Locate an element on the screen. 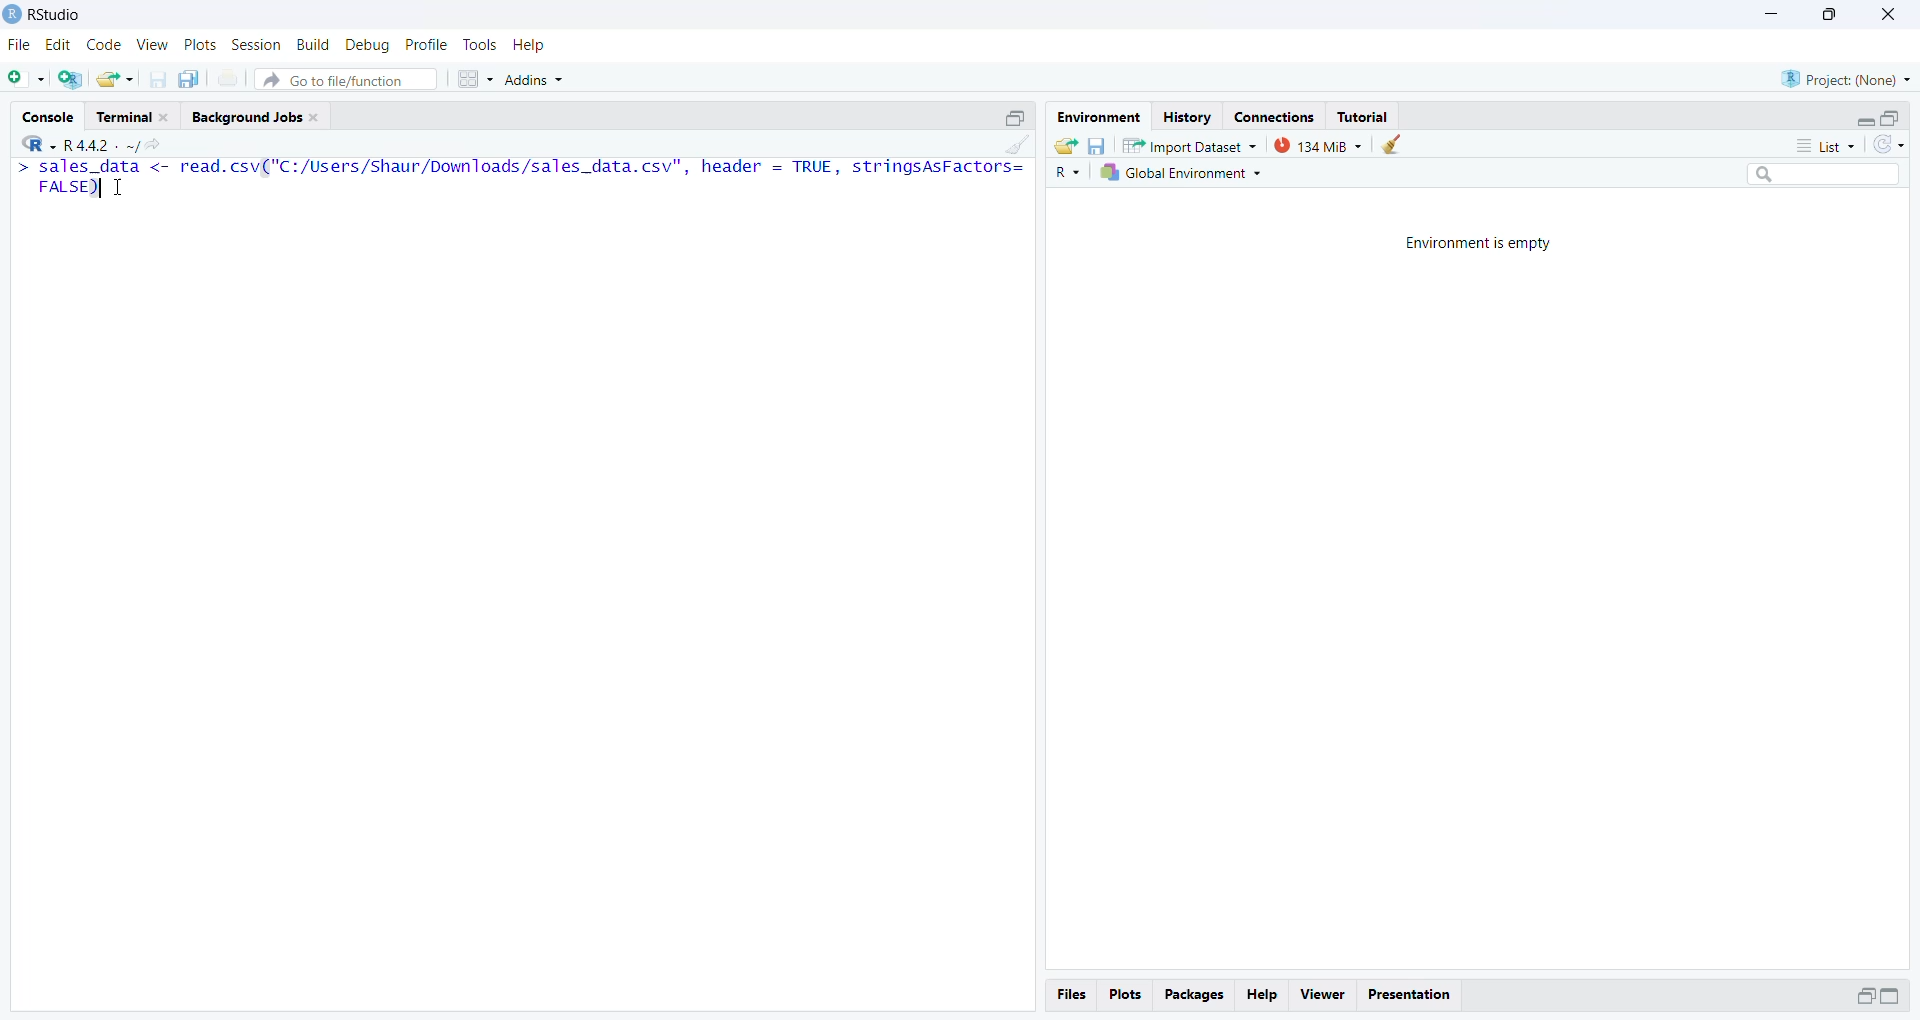 This screenshot has width=1920, height=1020. view is located at coordinates (157, 45).